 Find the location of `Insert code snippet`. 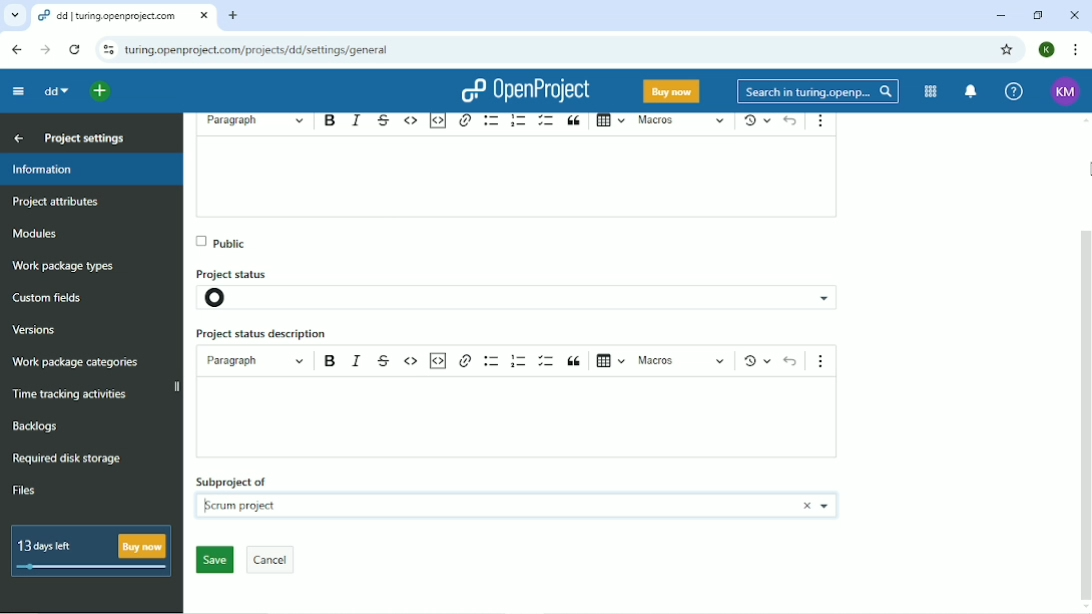

Insert code snippet is located at coordinates (439, 360).